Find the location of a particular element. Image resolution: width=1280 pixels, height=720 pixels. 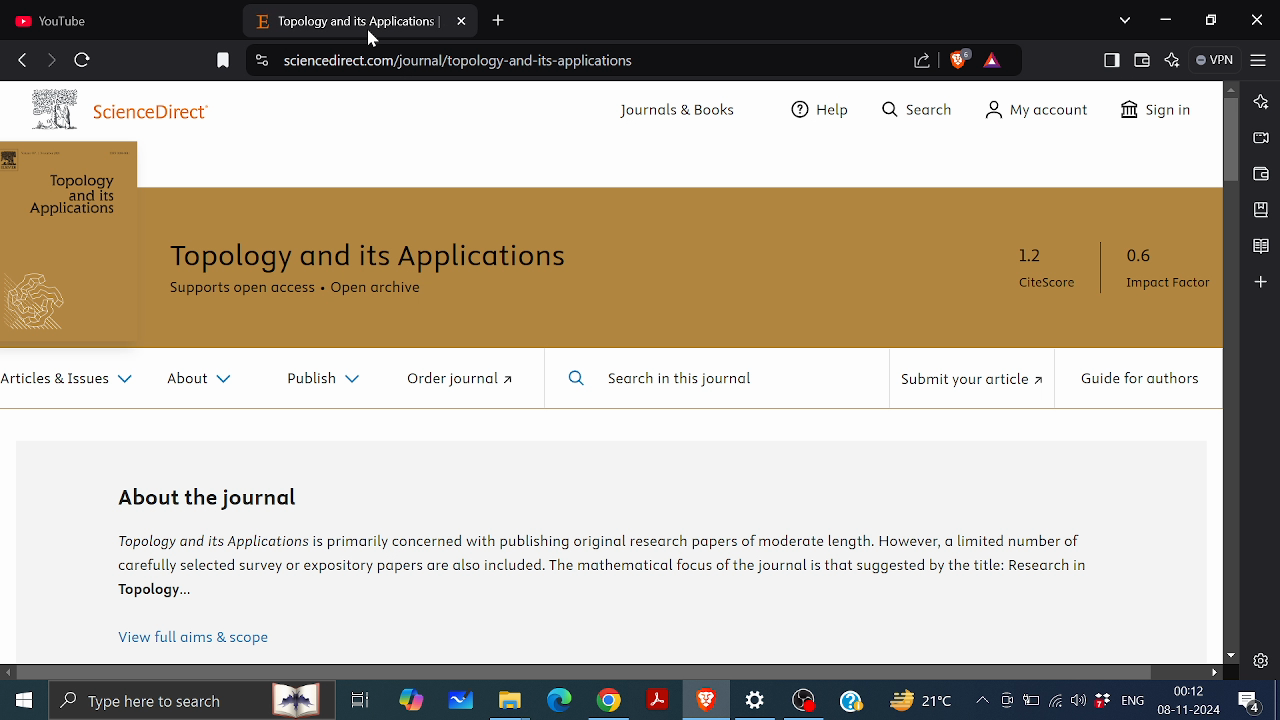

Internet access is located at coordinates (1054, 700).